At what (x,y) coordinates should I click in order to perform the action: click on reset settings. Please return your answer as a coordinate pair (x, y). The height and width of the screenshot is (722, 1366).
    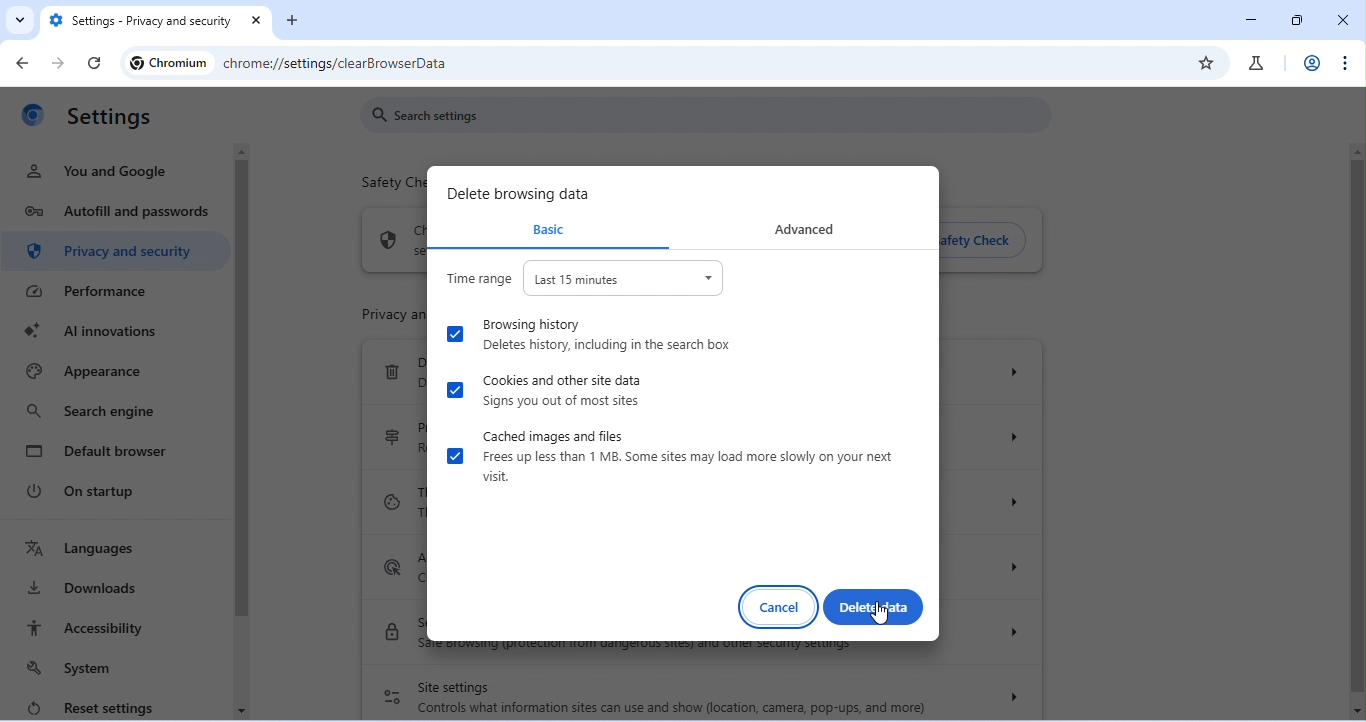
    Looking at the image, I should click on (87, 706).